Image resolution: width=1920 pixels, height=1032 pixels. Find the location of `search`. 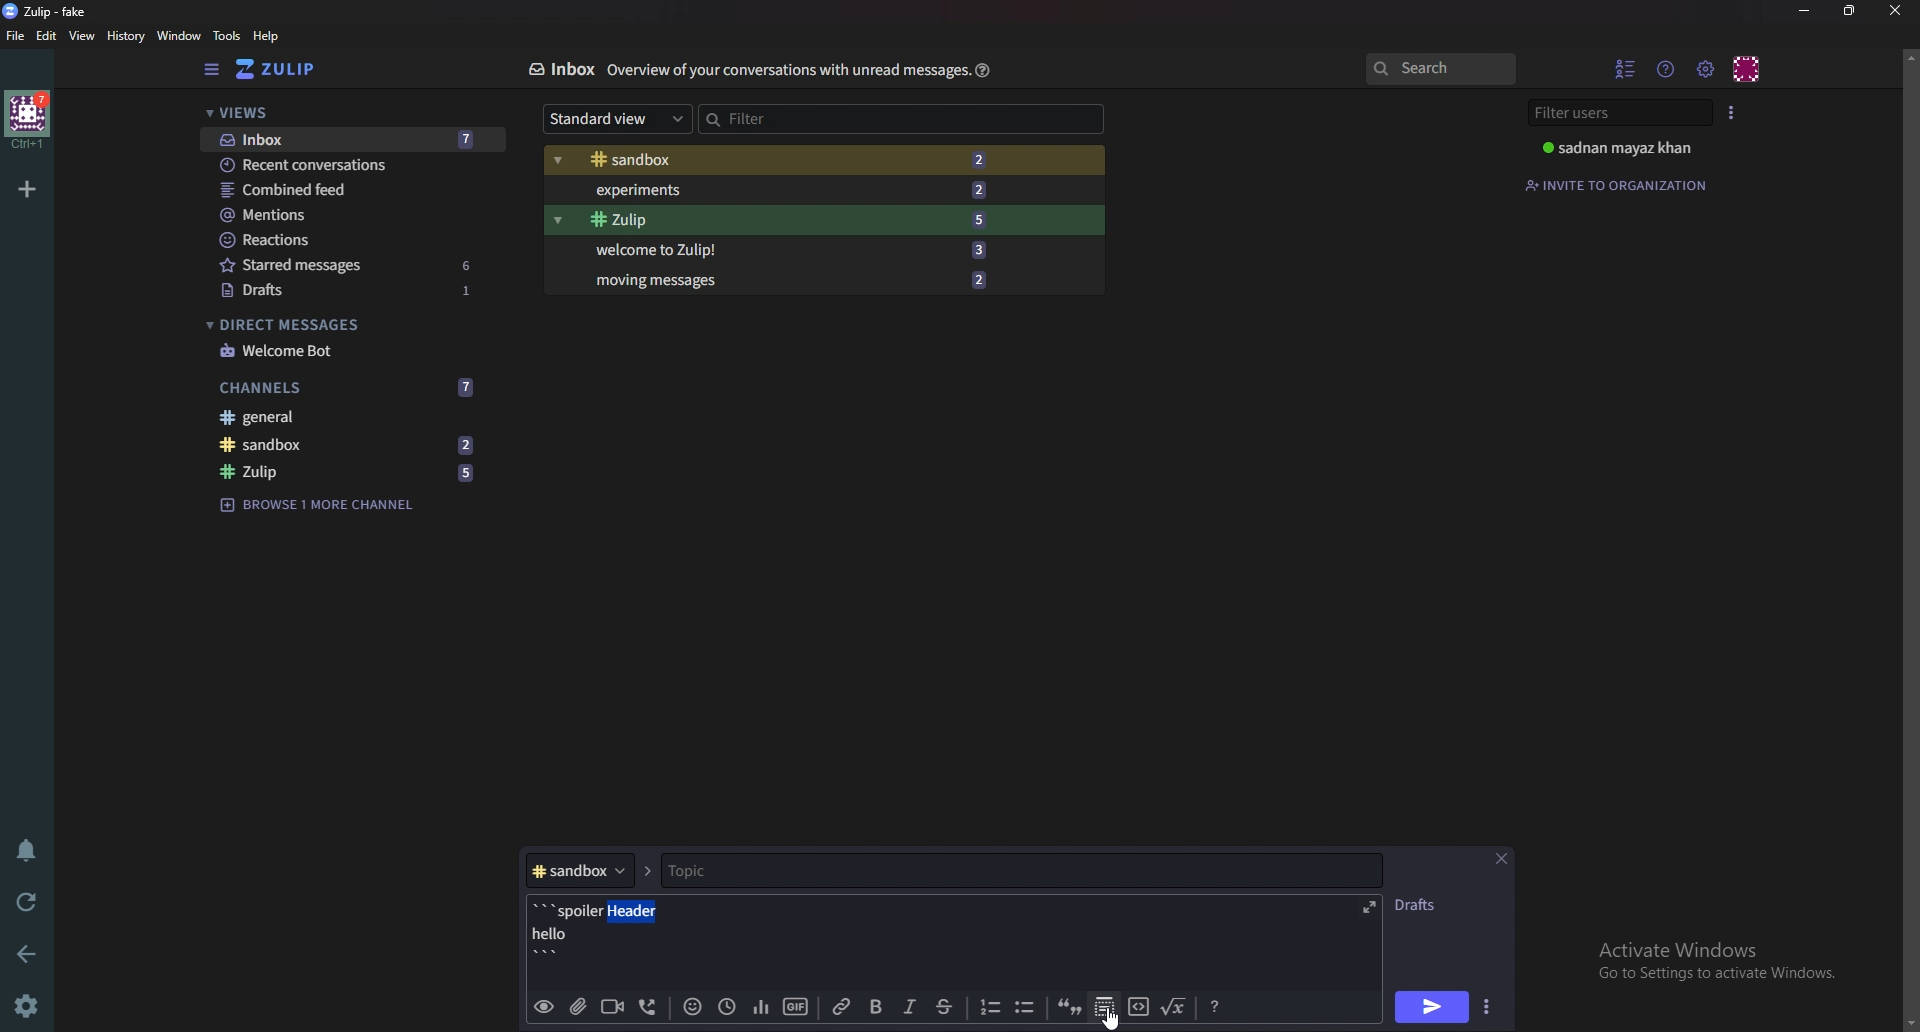

search is located at coordinates (1445, 69).